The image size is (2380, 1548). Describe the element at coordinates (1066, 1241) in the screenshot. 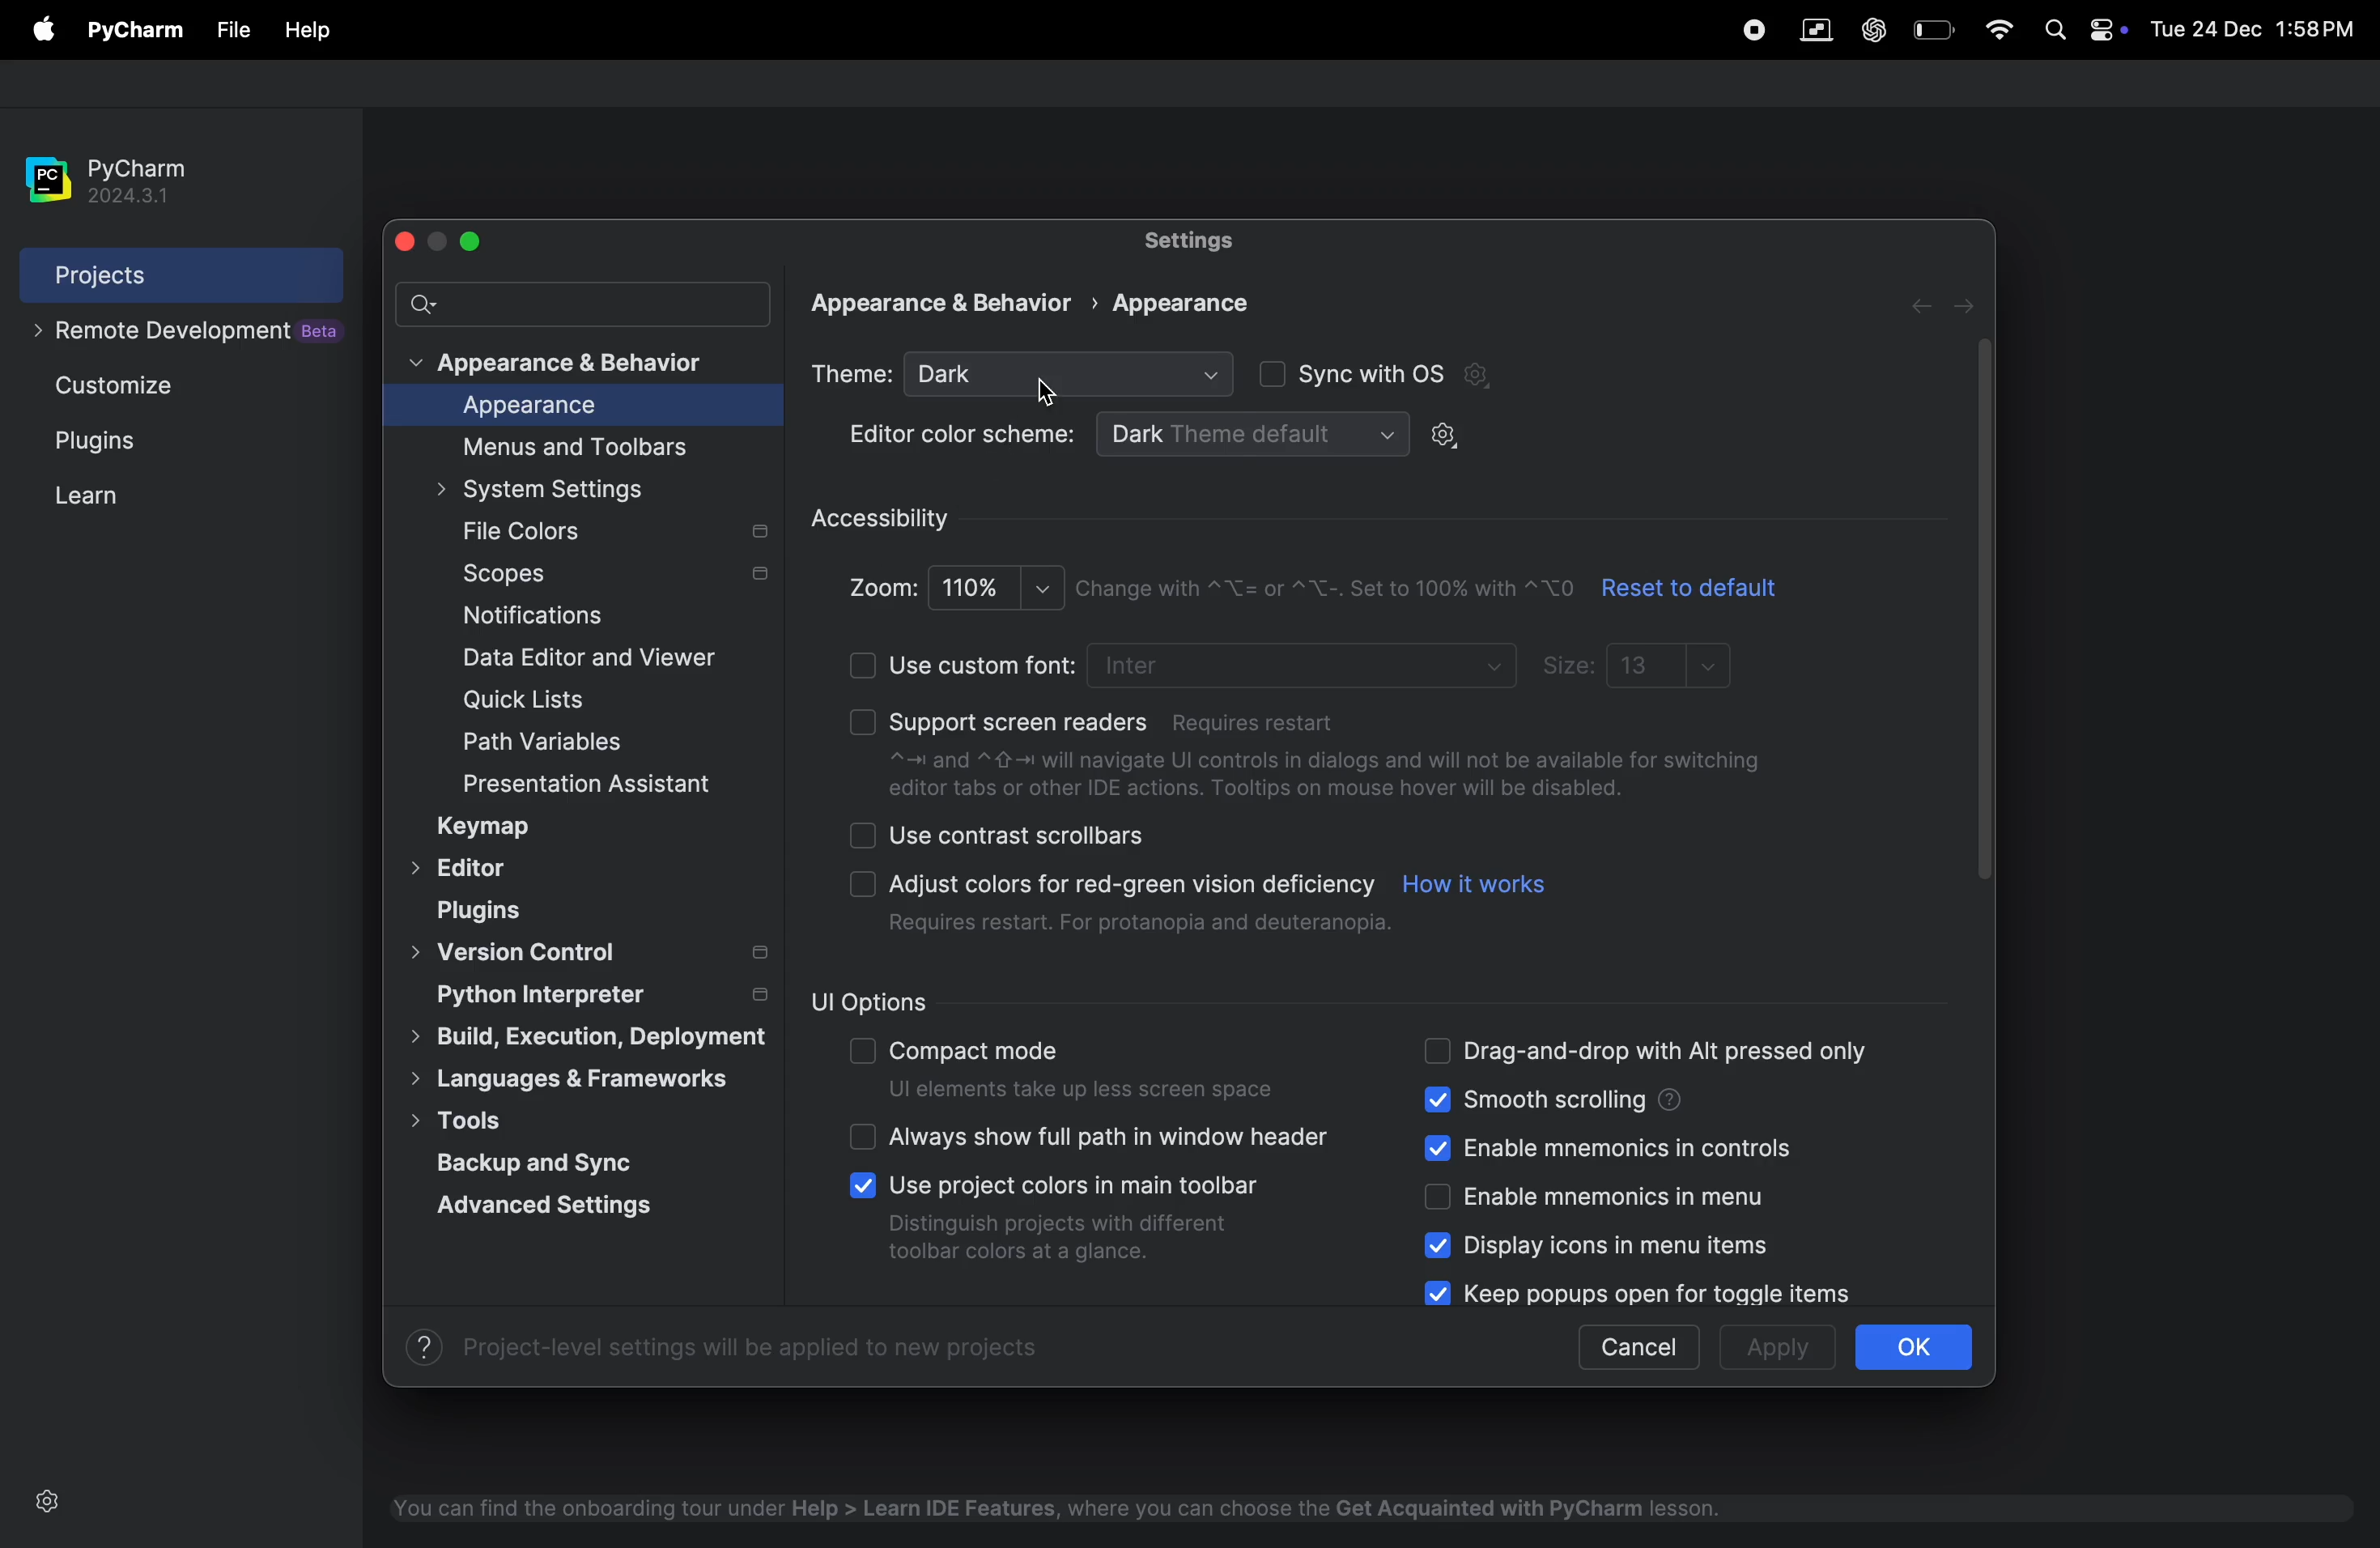

I see `Distinguish projects with different toolbar colors at a glance.` at that location.